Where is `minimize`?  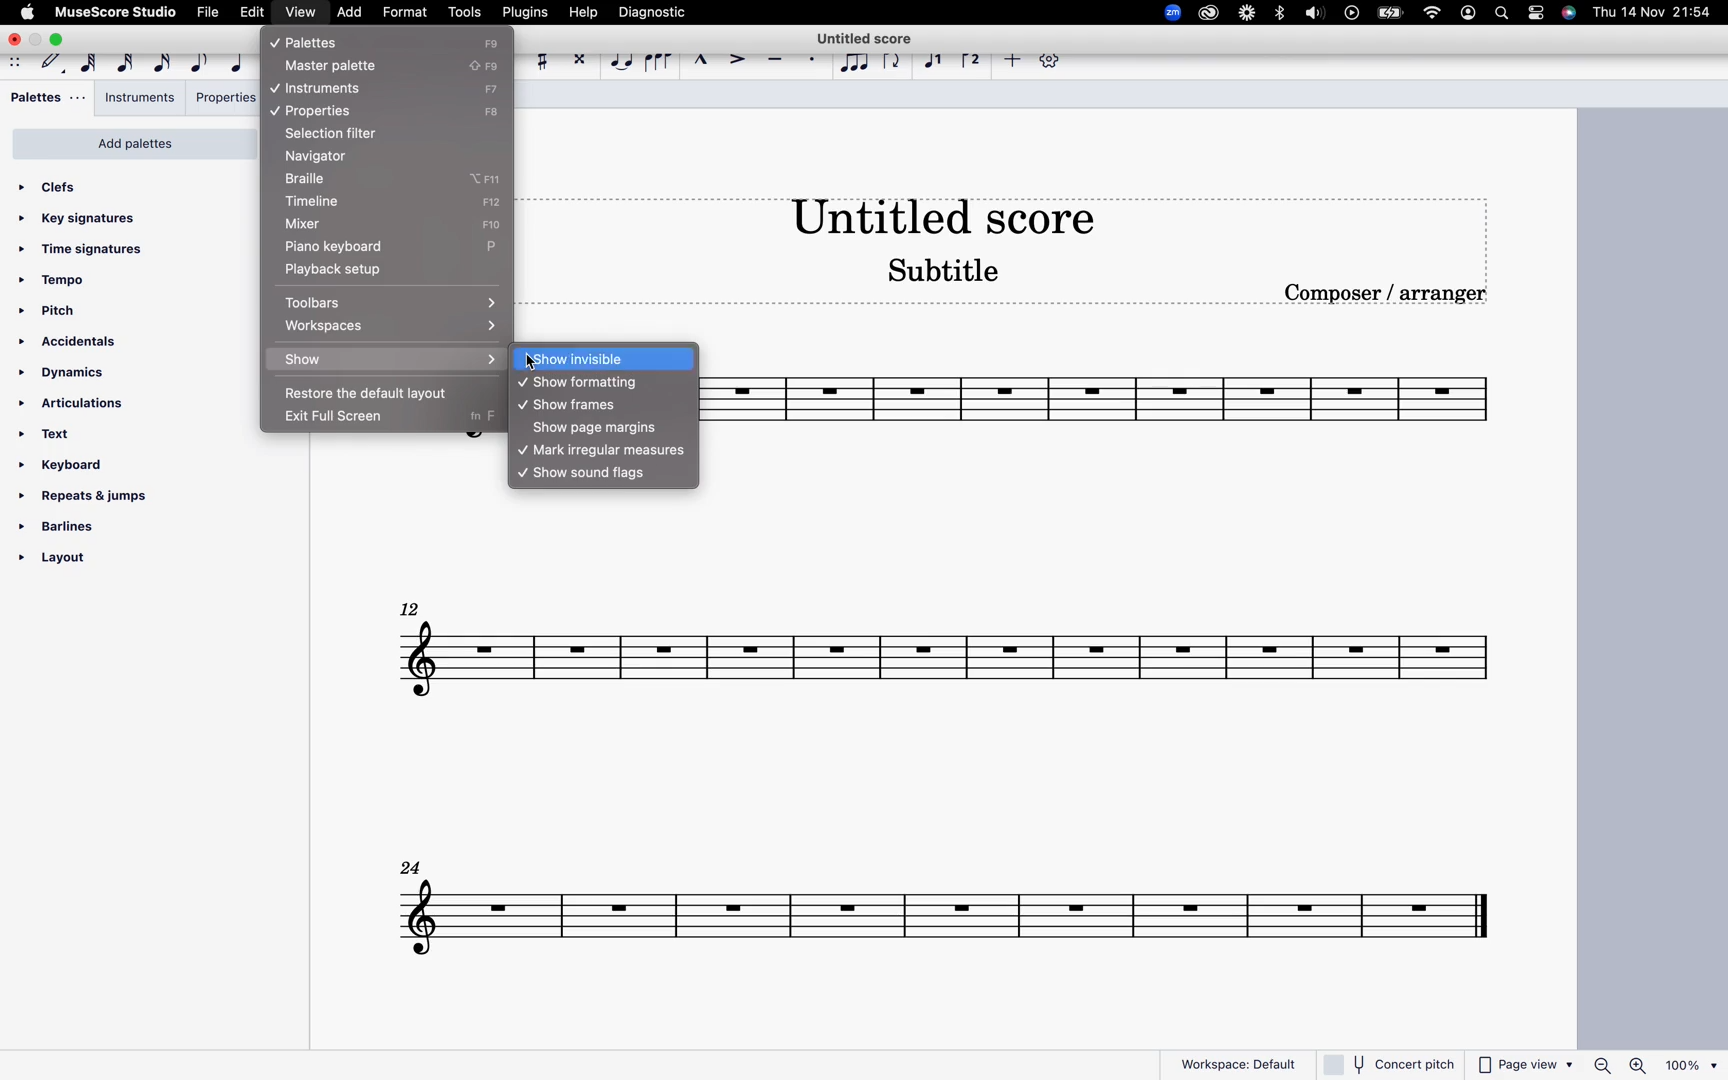 minimize is located at coordinates (34, 39).